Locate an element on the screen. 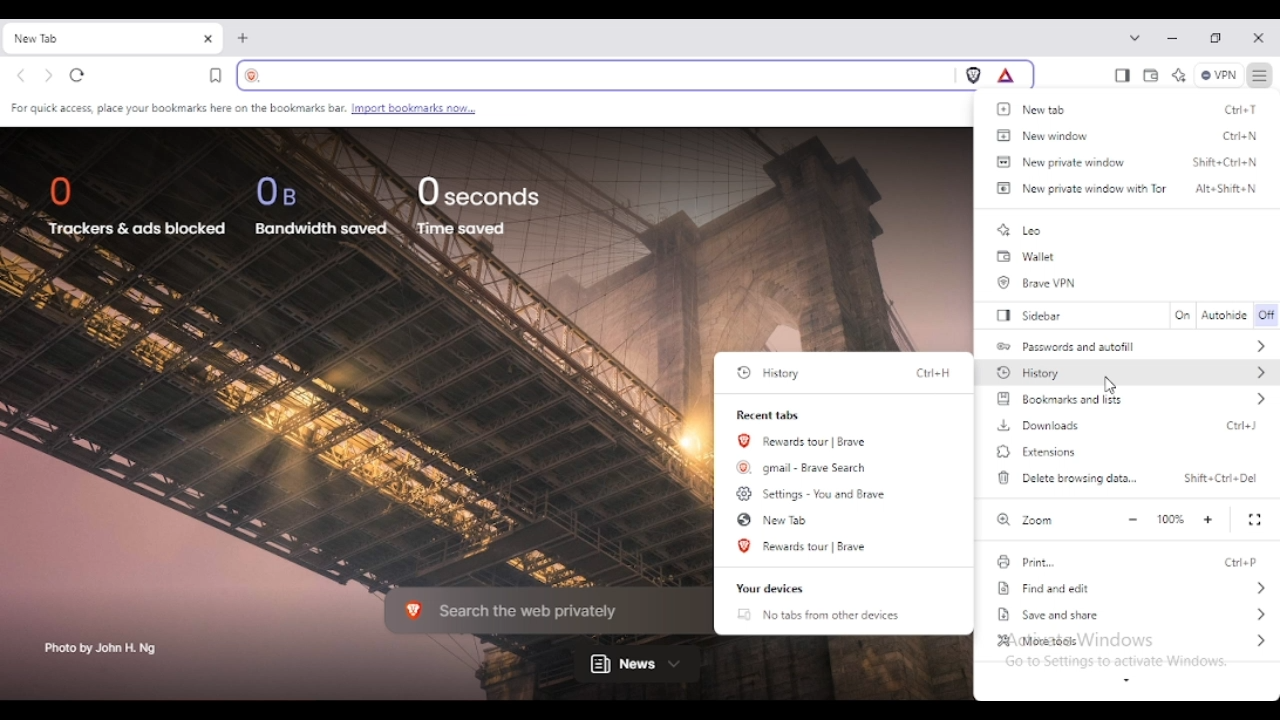 Image resolution: width=1280 pixels, height=720 pixels. recent tabs is located at coordinates (770, 415).